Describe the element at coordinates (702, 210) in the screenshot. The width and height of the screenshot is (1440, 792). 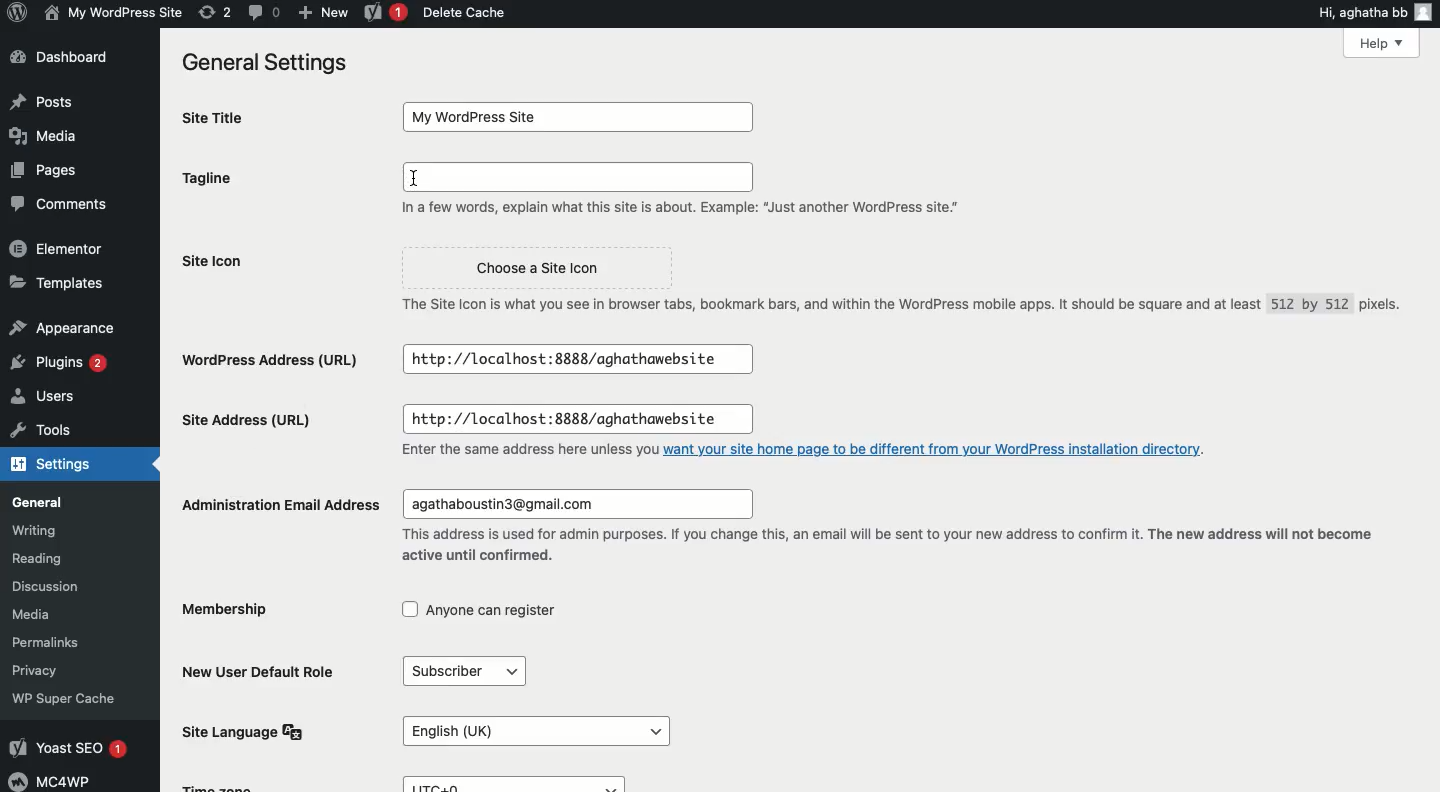
I see ` In a few words, explain what this site is about. Example: “Just another WordPress site."` at that location.